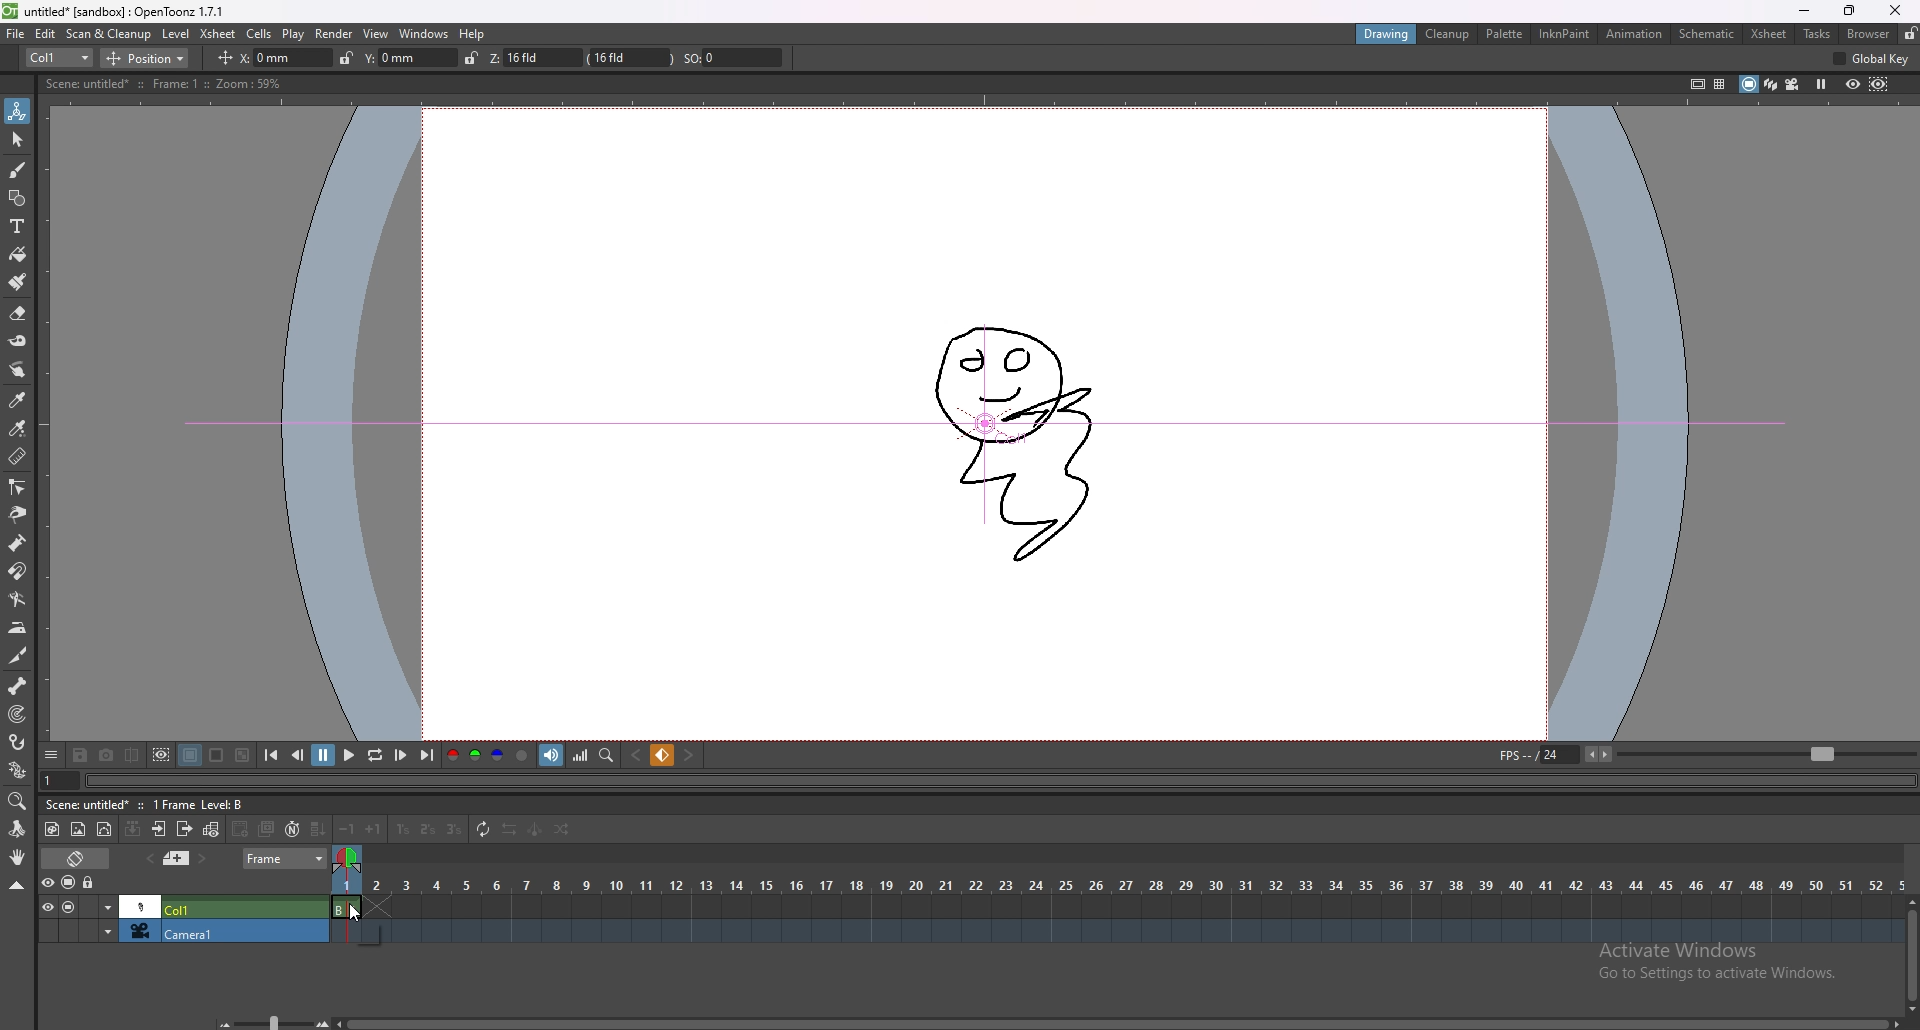 This screenshot has width=1920, height=1030. I want to click on add memo, so click(177, 858).